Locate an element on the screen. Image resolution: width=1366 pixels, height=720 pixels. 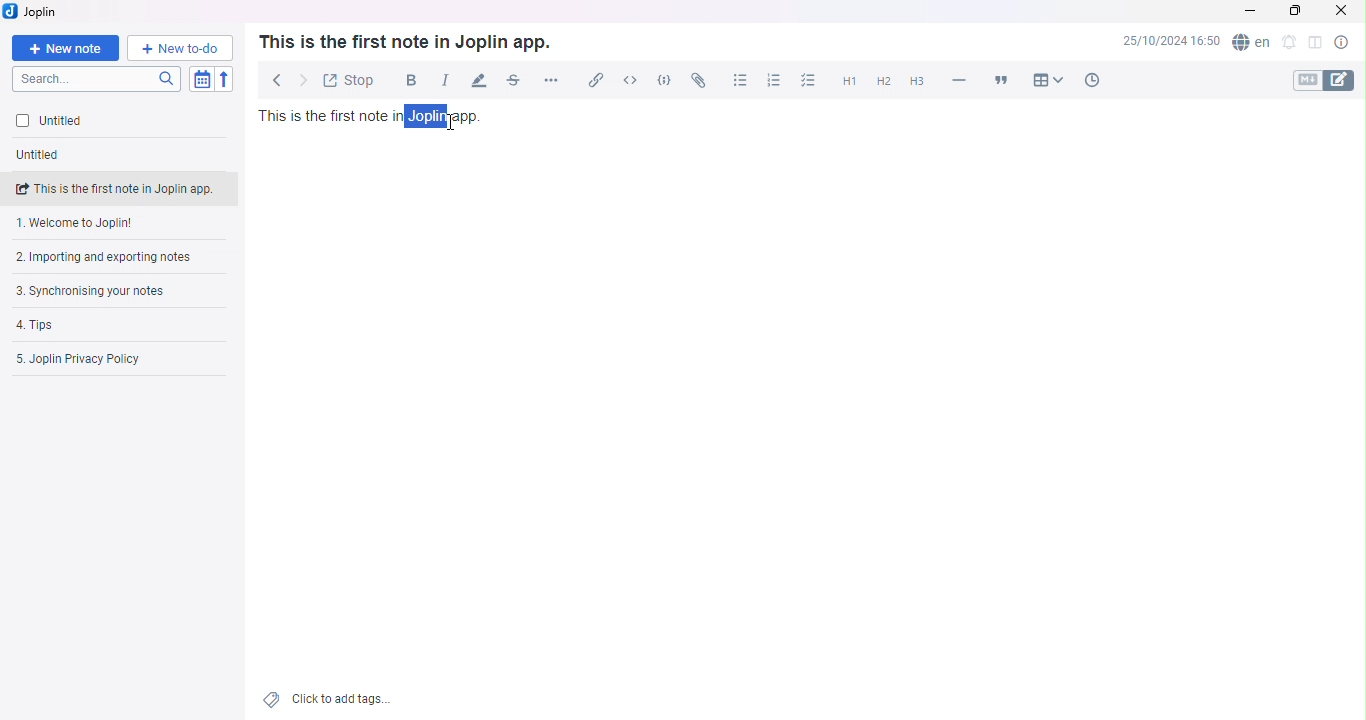
Reverse Sort order is located at coordinates (225, 80).